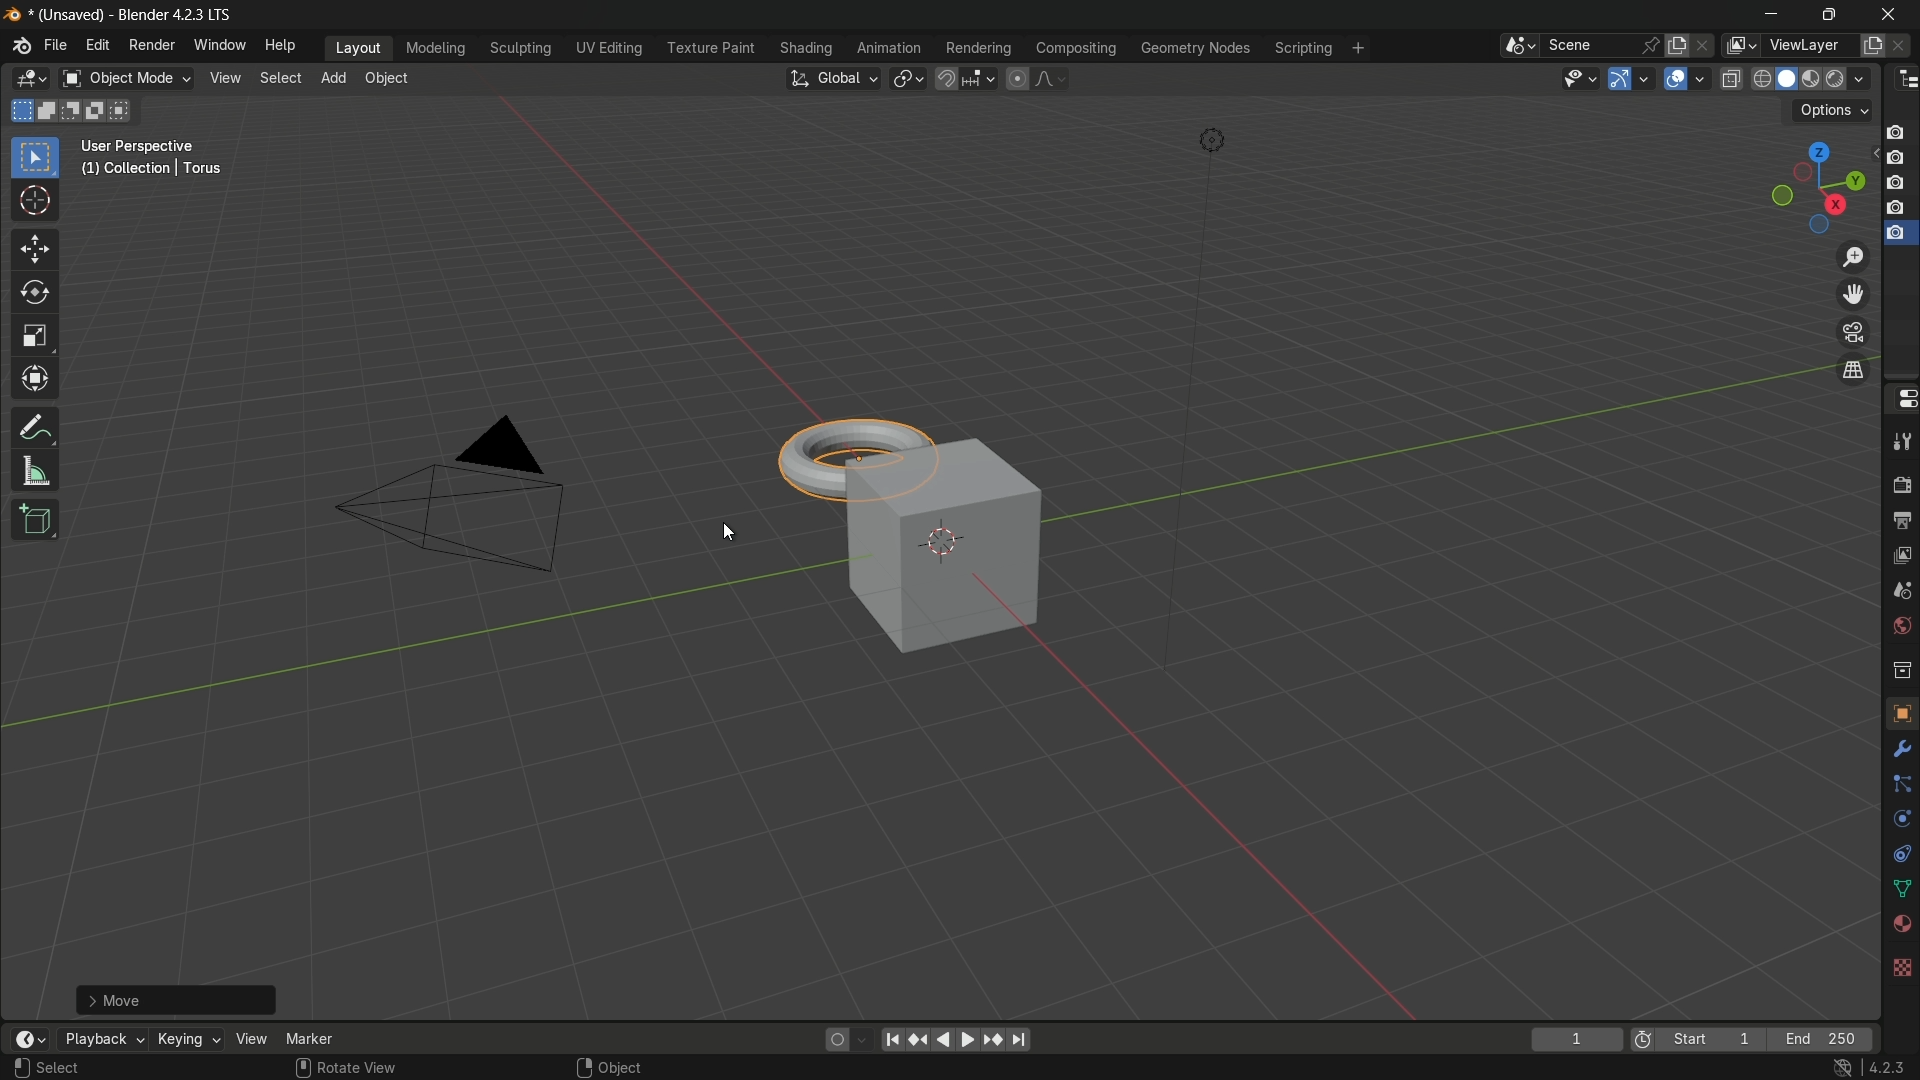 The width and height of the screenshot is (1920, 1080). Describe the element at coordinates (1898, 890) in the screenshot. I see `data` at that location.